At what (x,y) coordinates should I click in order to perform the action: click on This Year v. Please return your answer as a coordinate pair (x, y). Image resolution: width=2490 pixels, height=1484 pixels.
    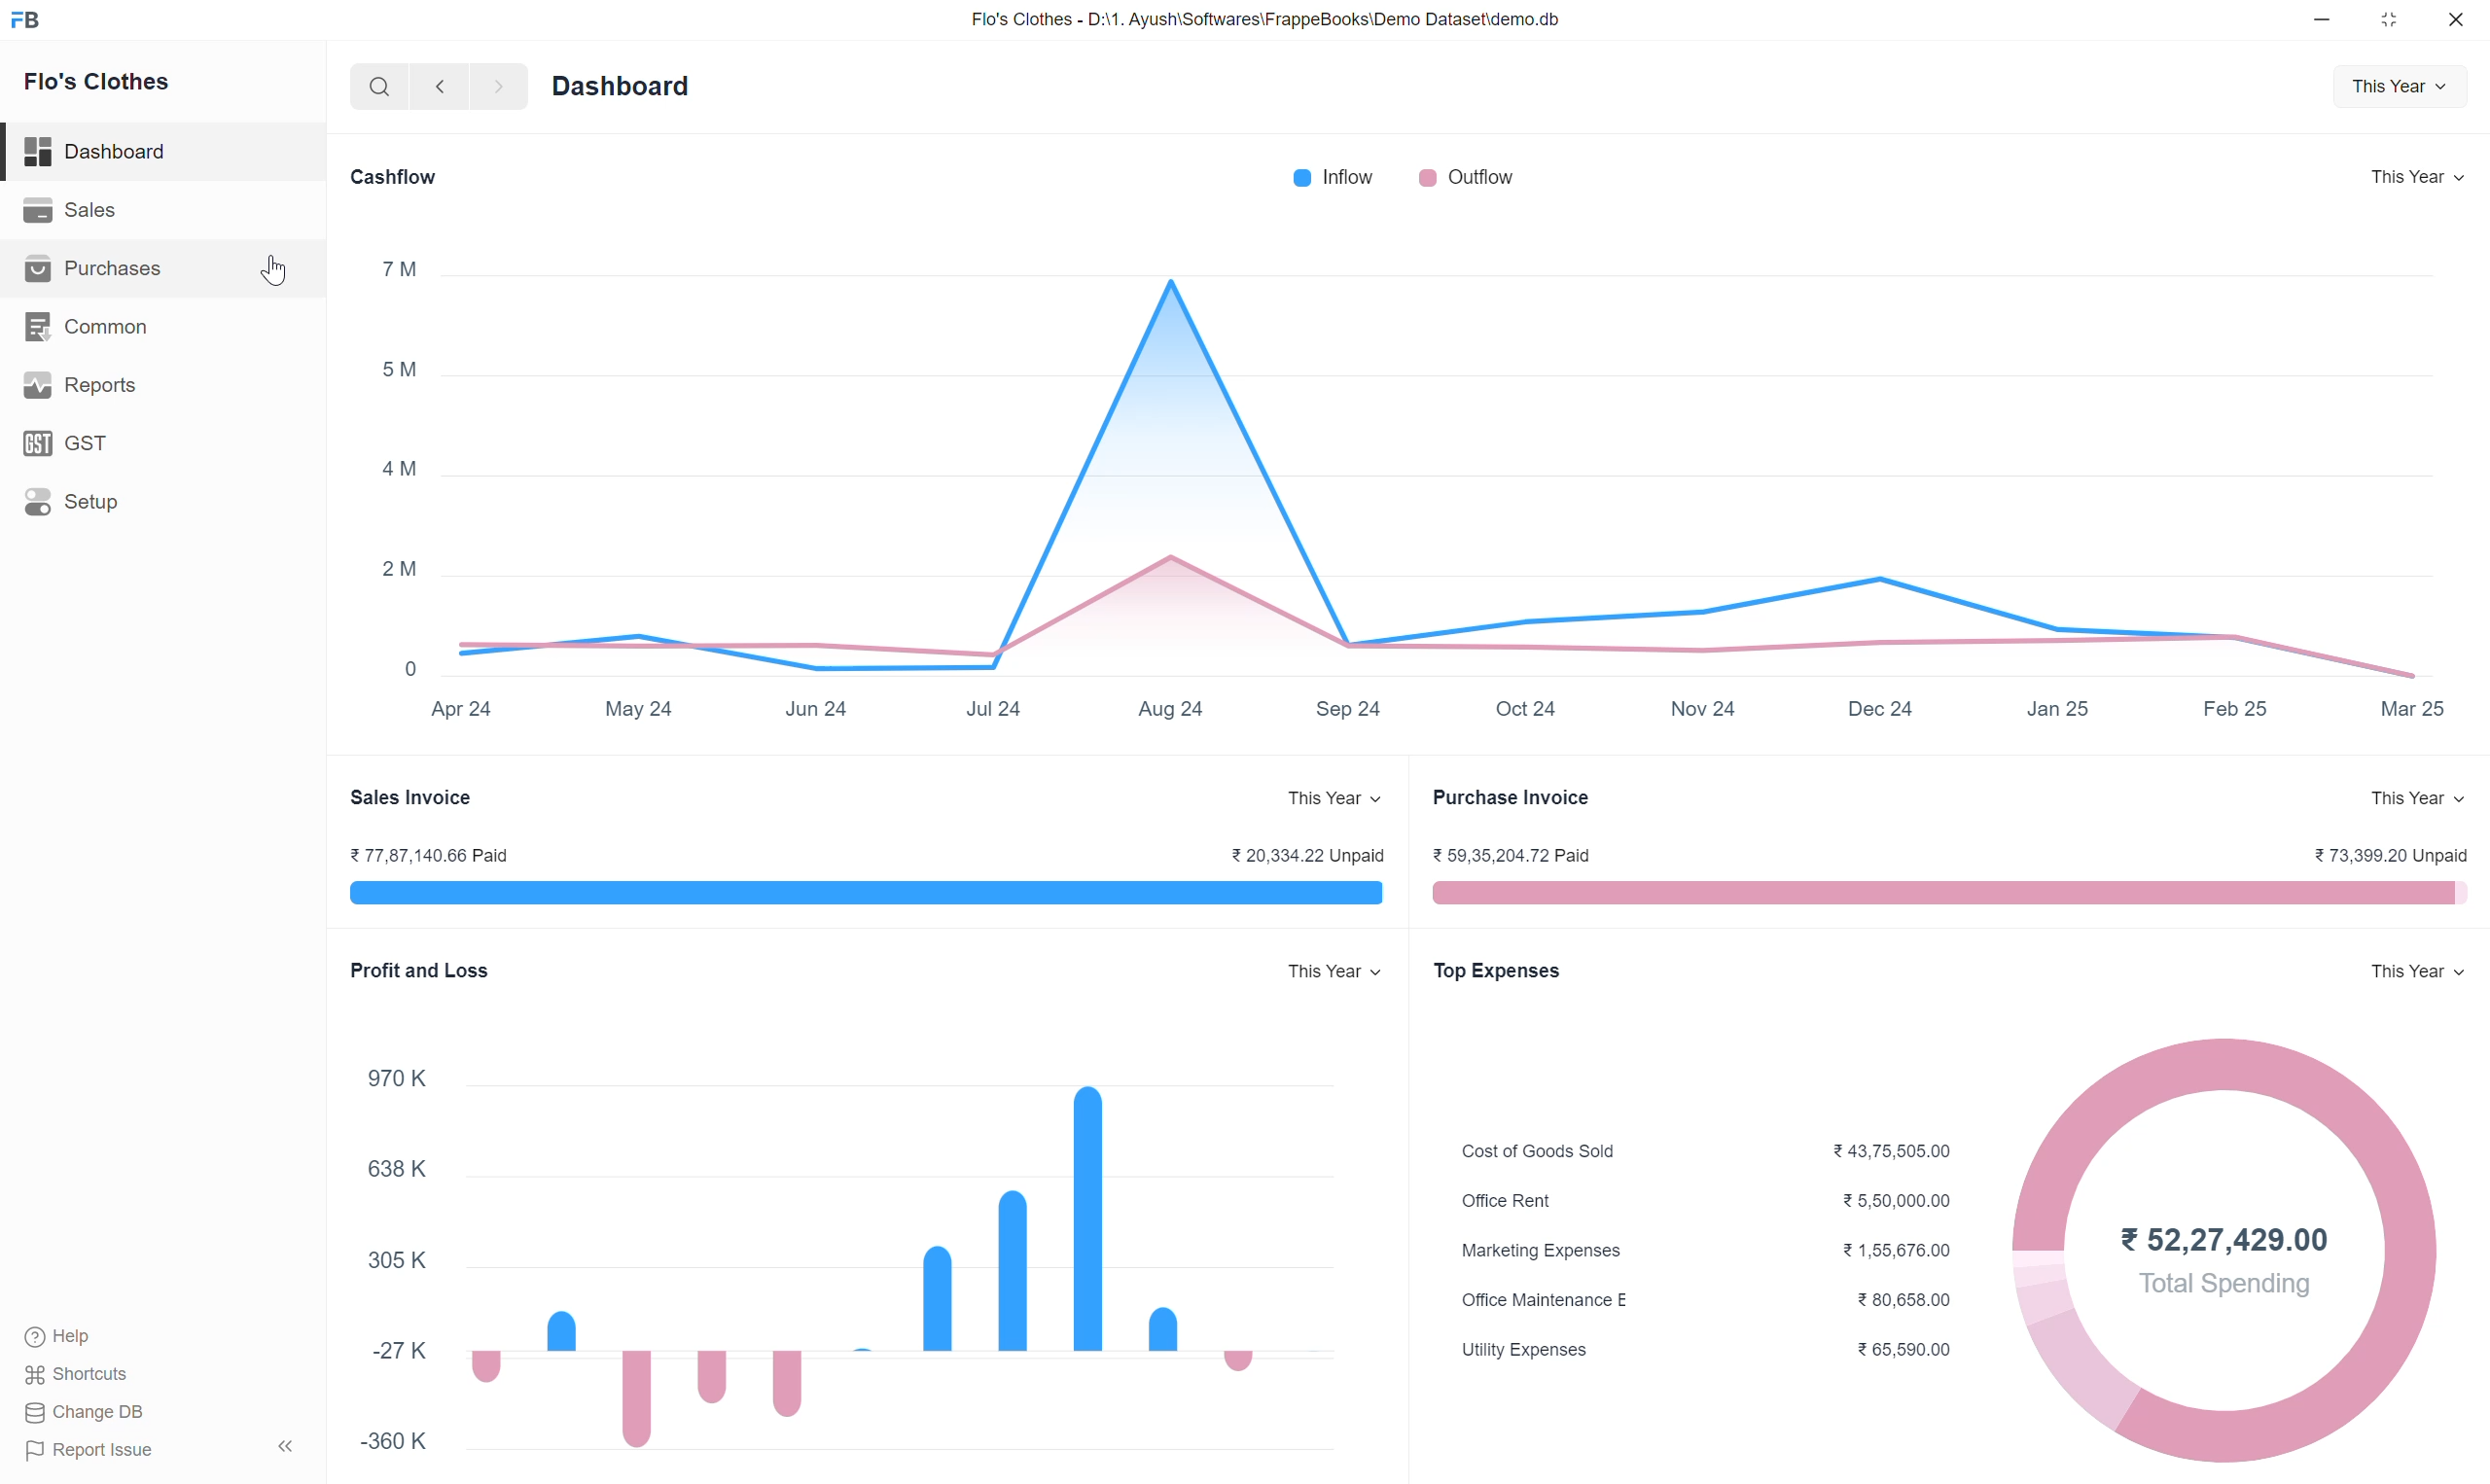
    Looking at the image, I should click on (2414, 173).